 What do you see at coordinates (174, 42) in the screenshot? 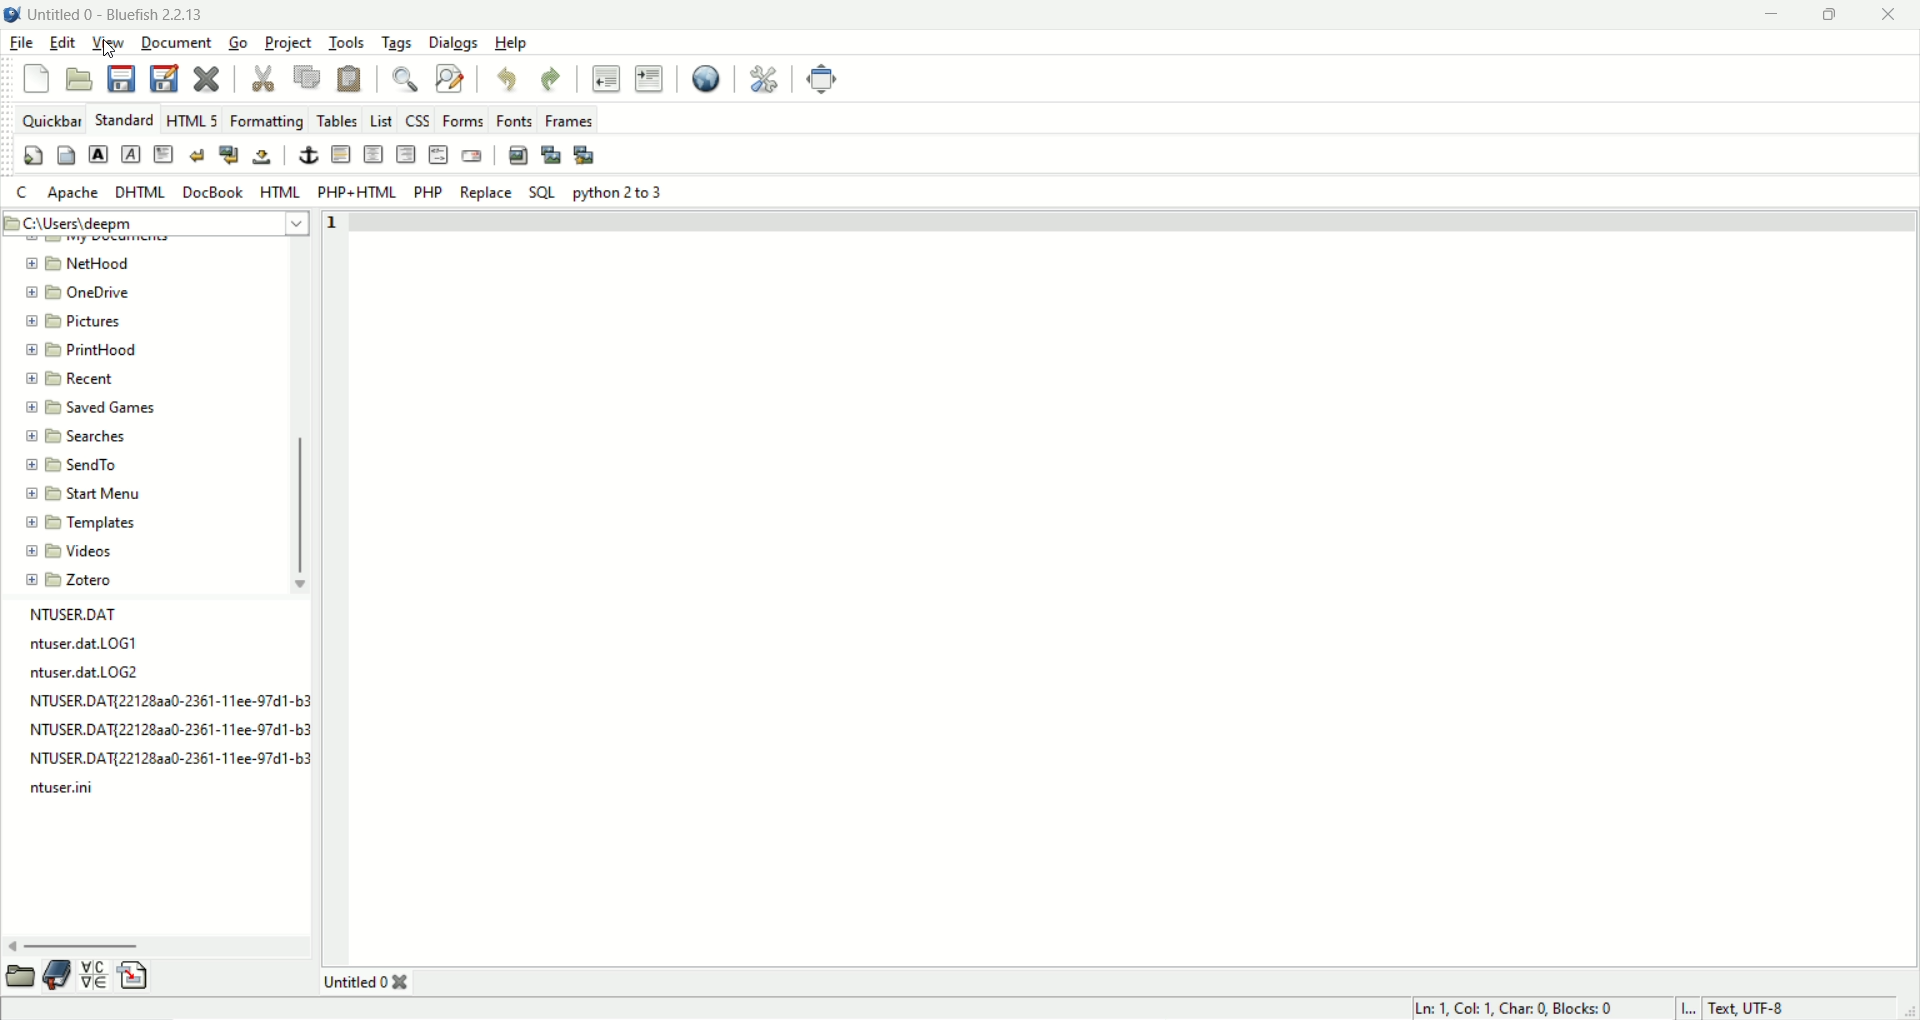
I see `document` at bounding box center [174, 42].